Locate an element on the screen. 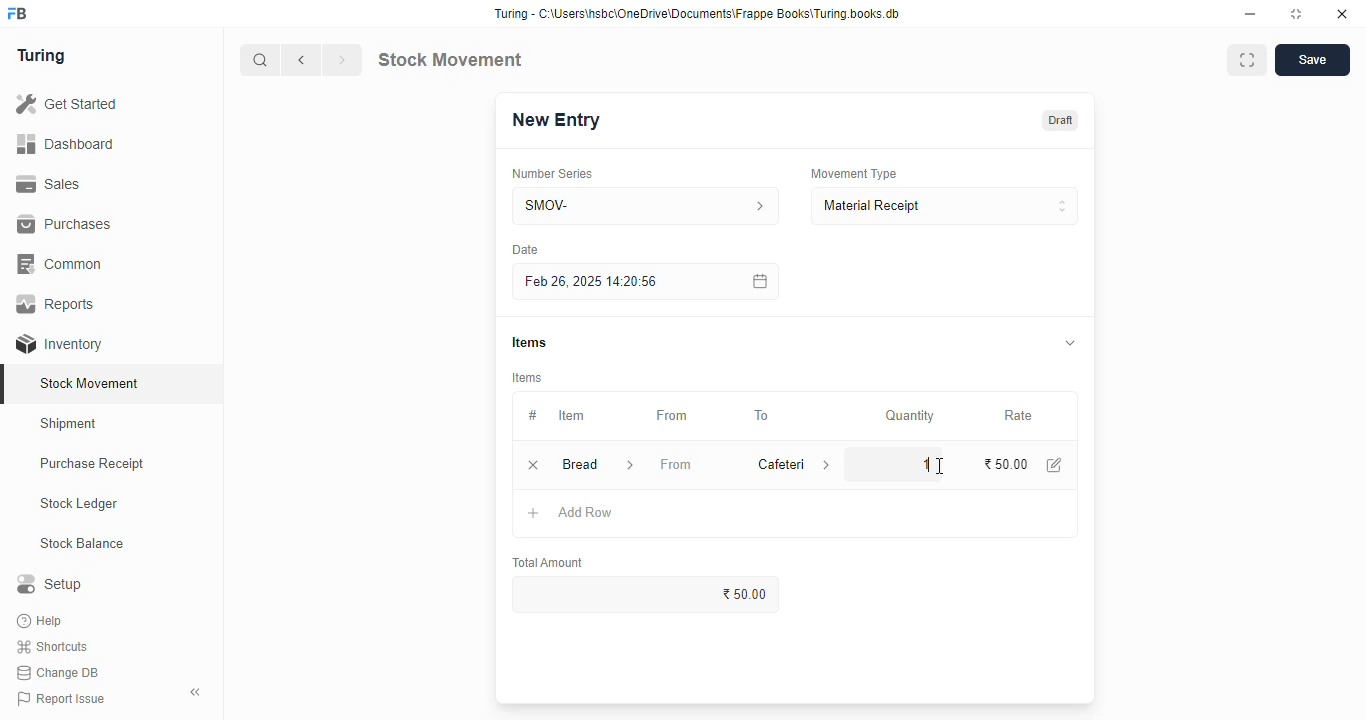 Image resolution: width=1366 pixels, height=720 pixels. calendar is located at coordinates (758, 281).